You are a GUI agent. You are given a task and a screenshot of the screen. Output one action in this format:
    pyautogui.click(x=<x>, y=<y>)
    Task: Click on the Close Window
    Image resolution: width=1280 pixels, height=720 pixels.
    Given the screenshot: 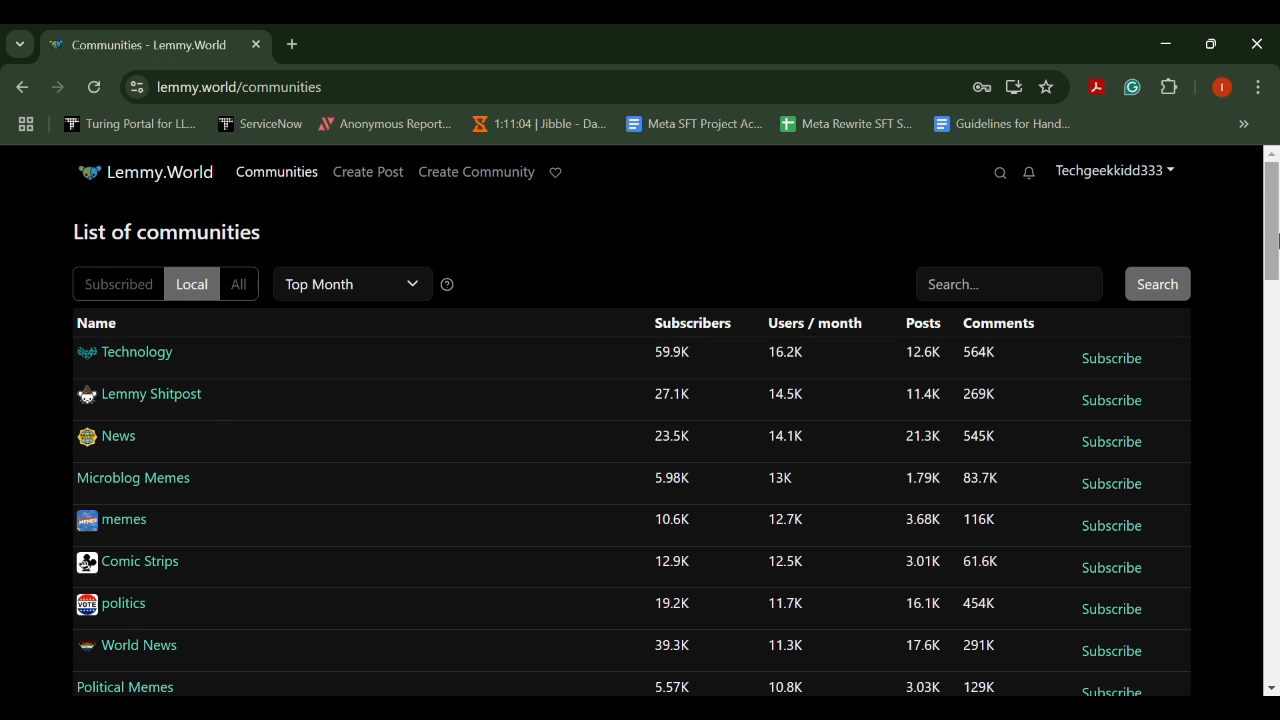 What is the action you would take?
    pyautogui.click(x=1258, y=44)
    